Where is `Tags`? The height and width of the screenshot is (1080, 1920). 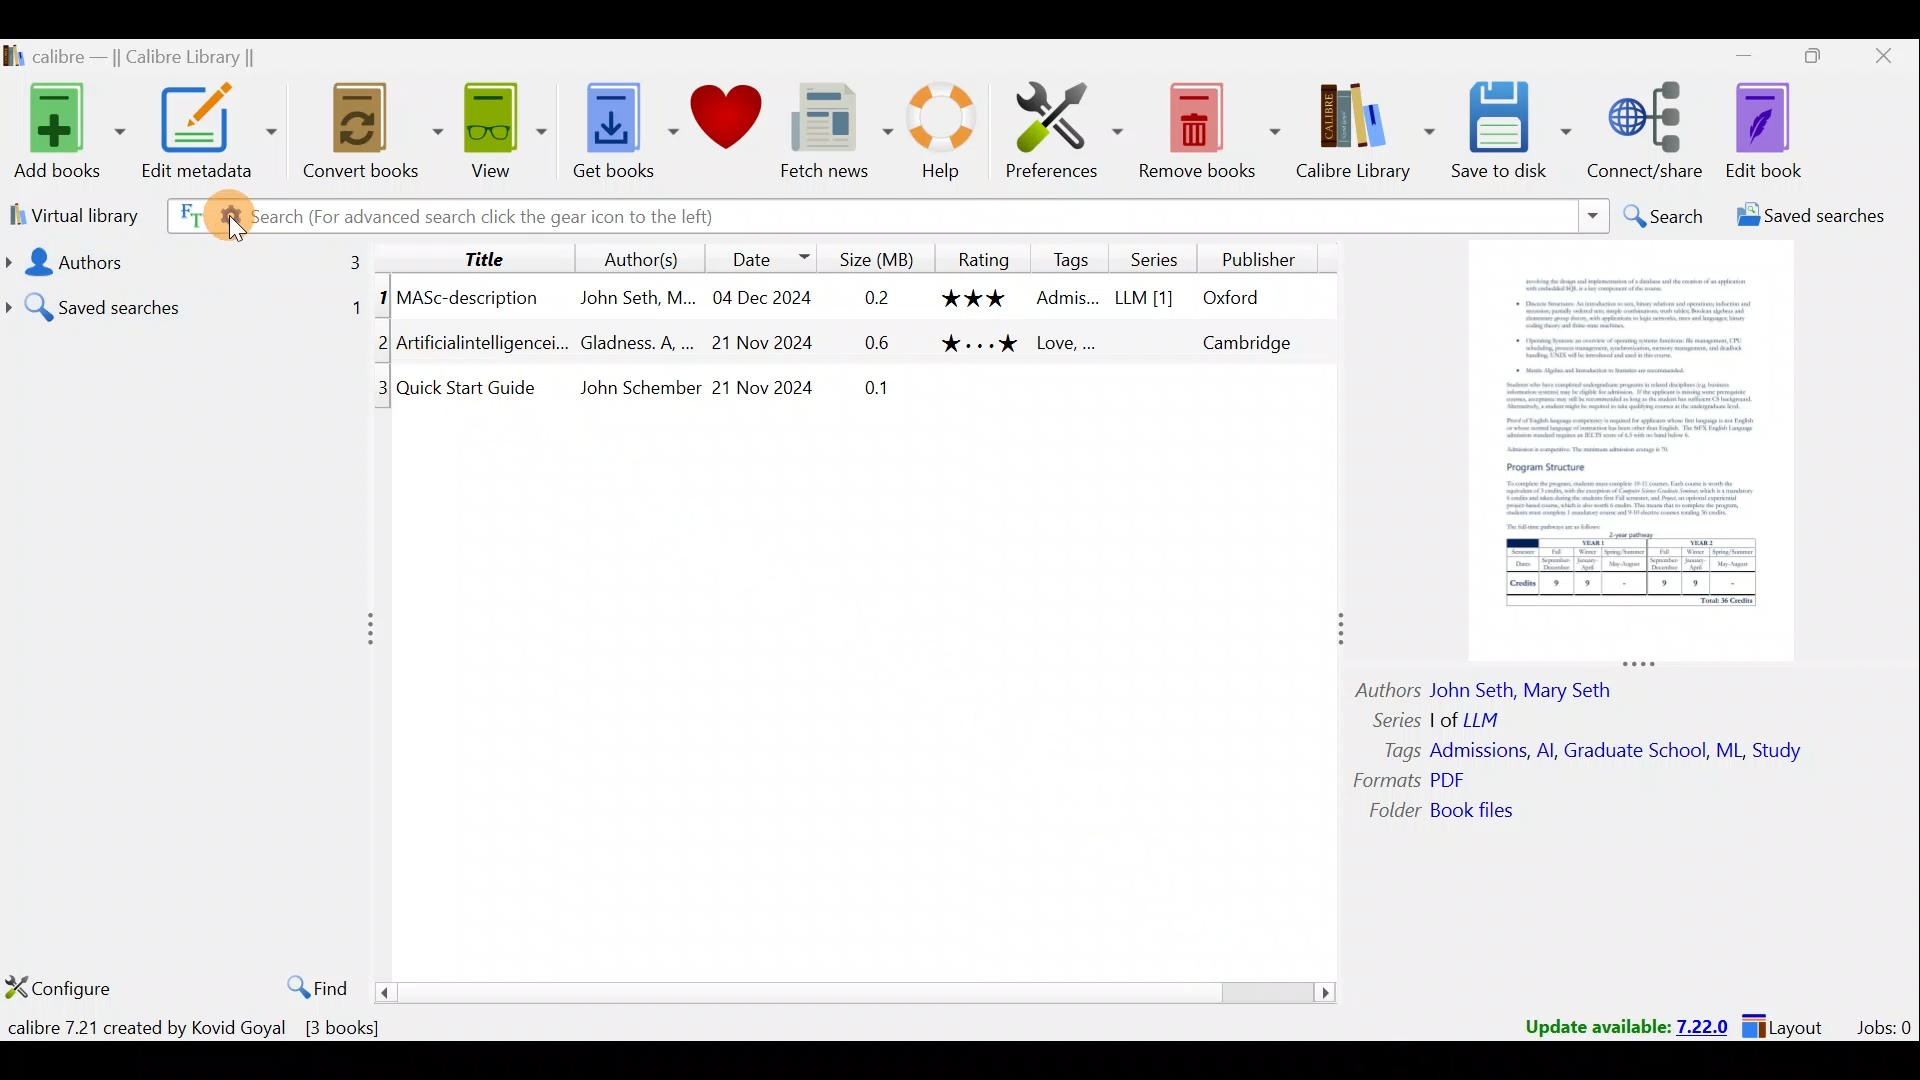 Tags is located at coordinates (1072, 258).